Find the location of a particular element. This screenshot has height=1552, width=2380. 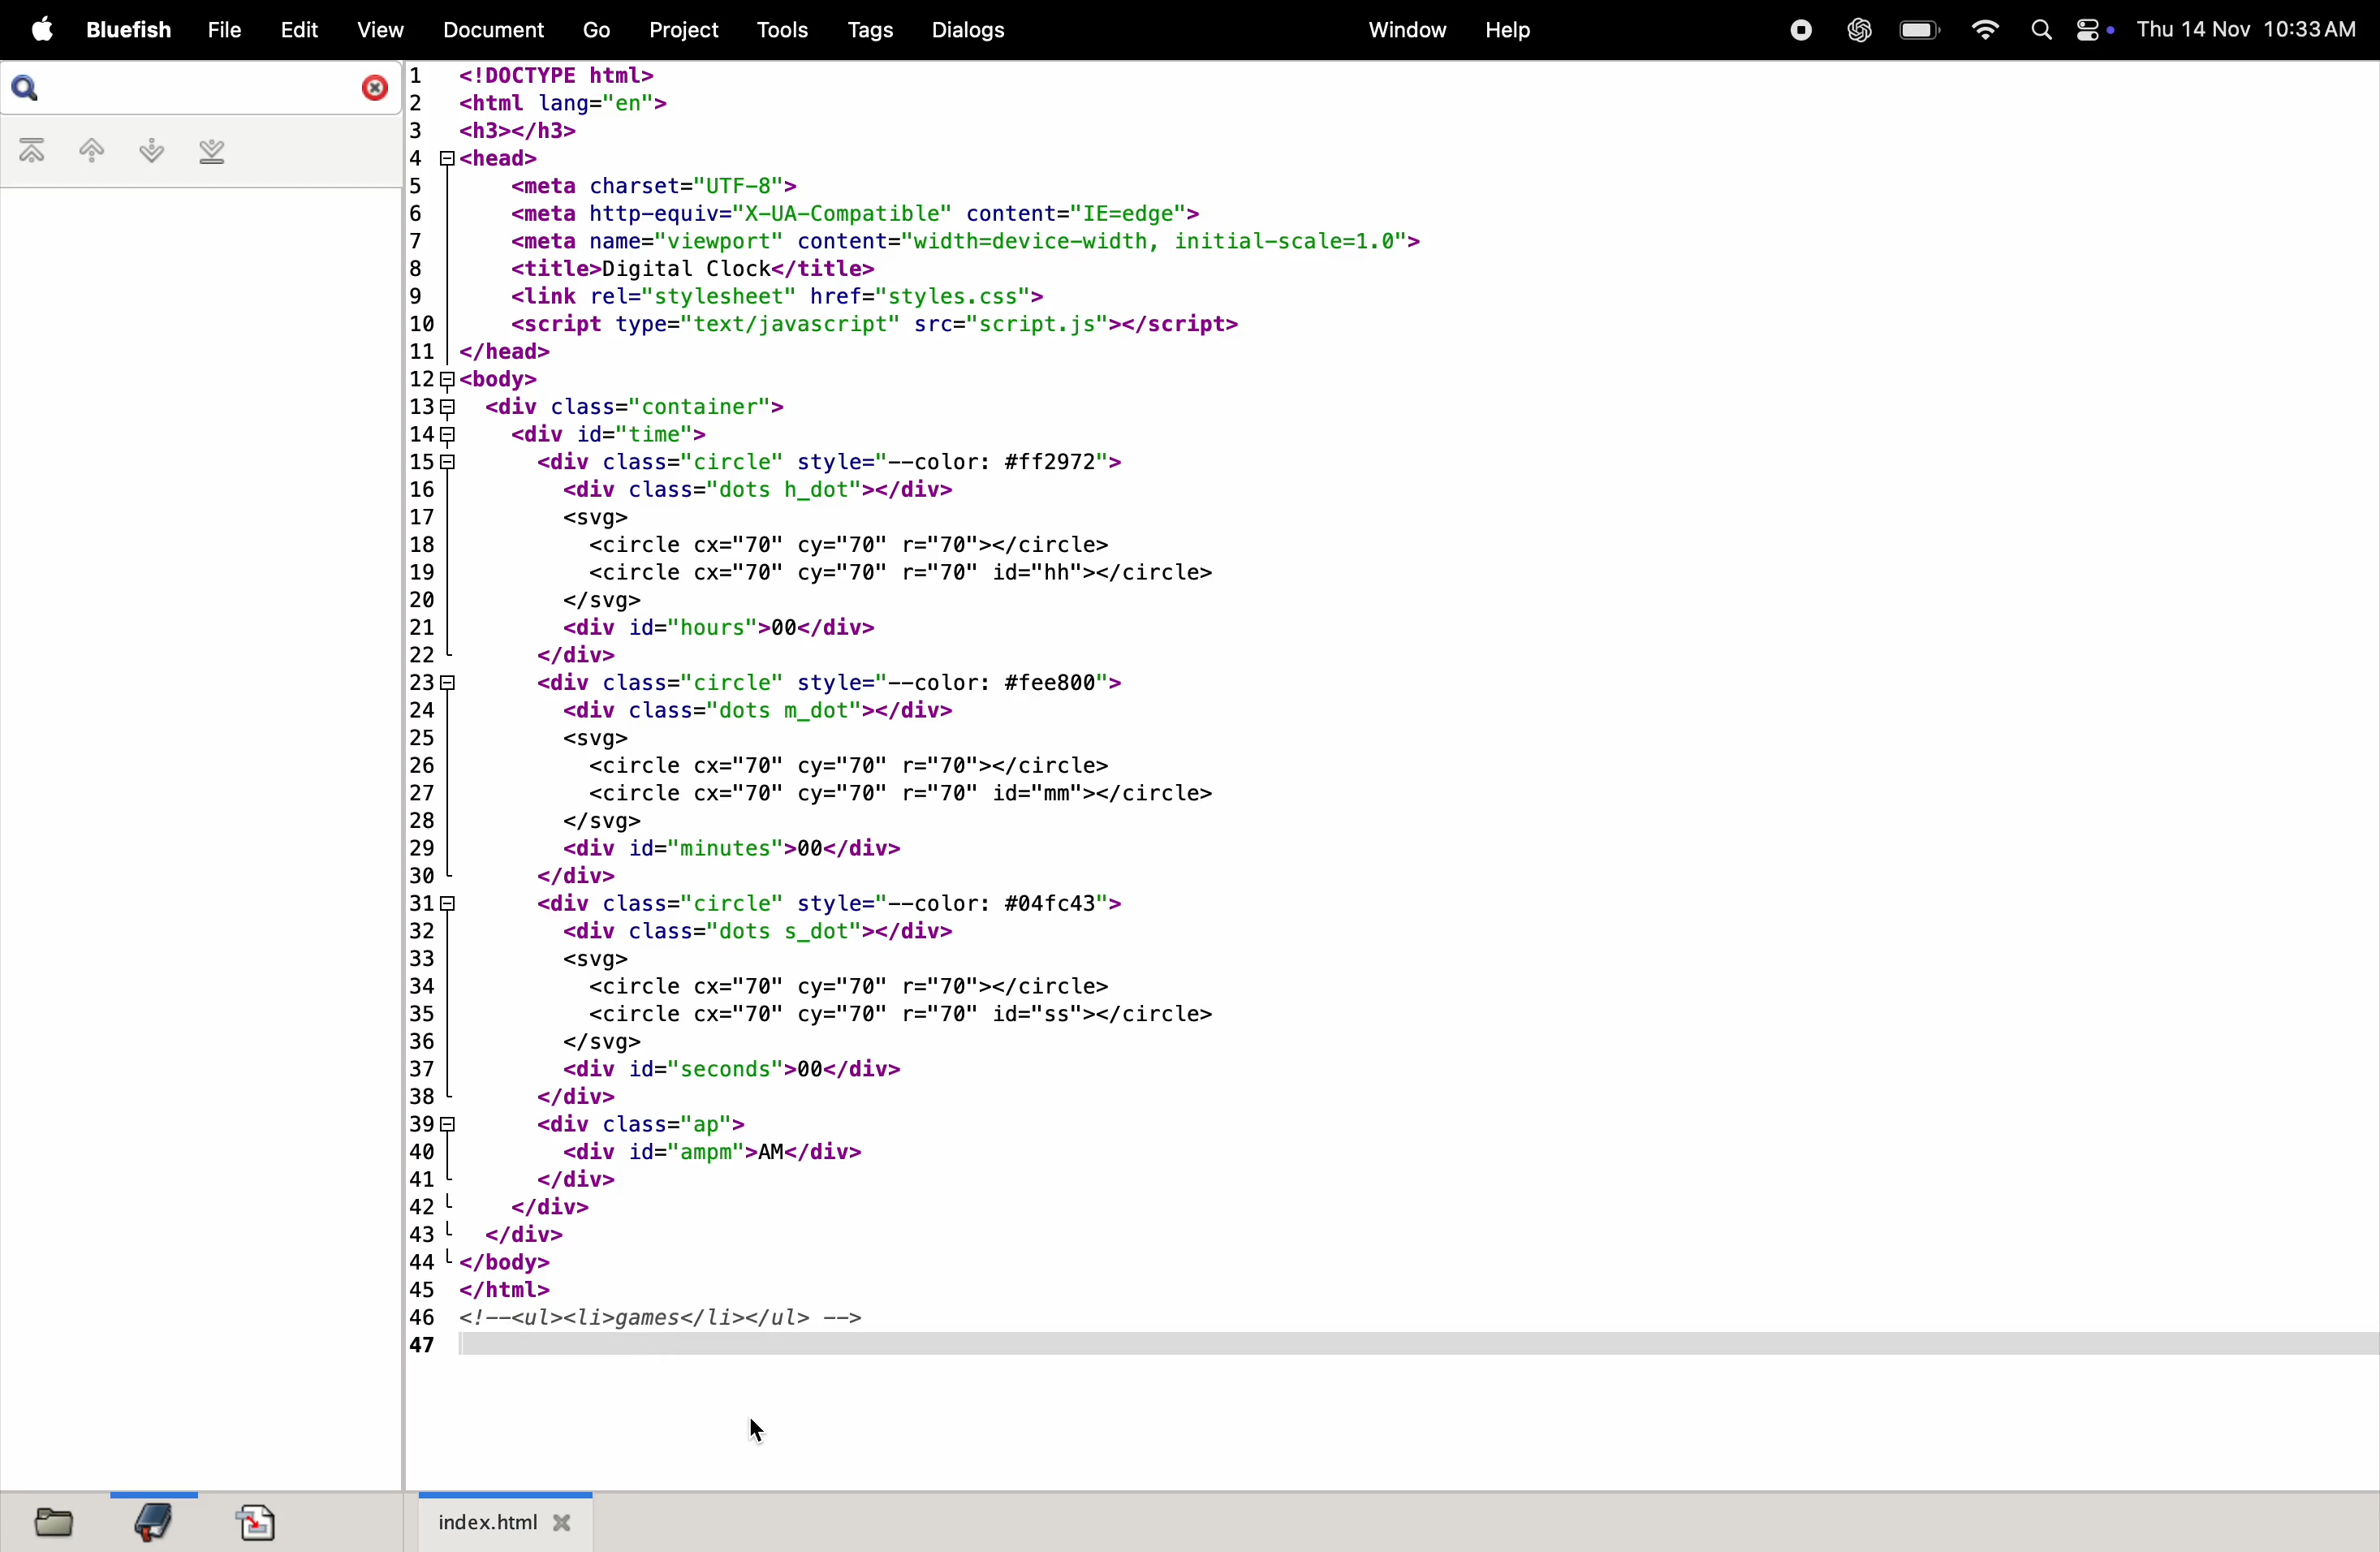

bookmark is located at coordinates (154, 1523).